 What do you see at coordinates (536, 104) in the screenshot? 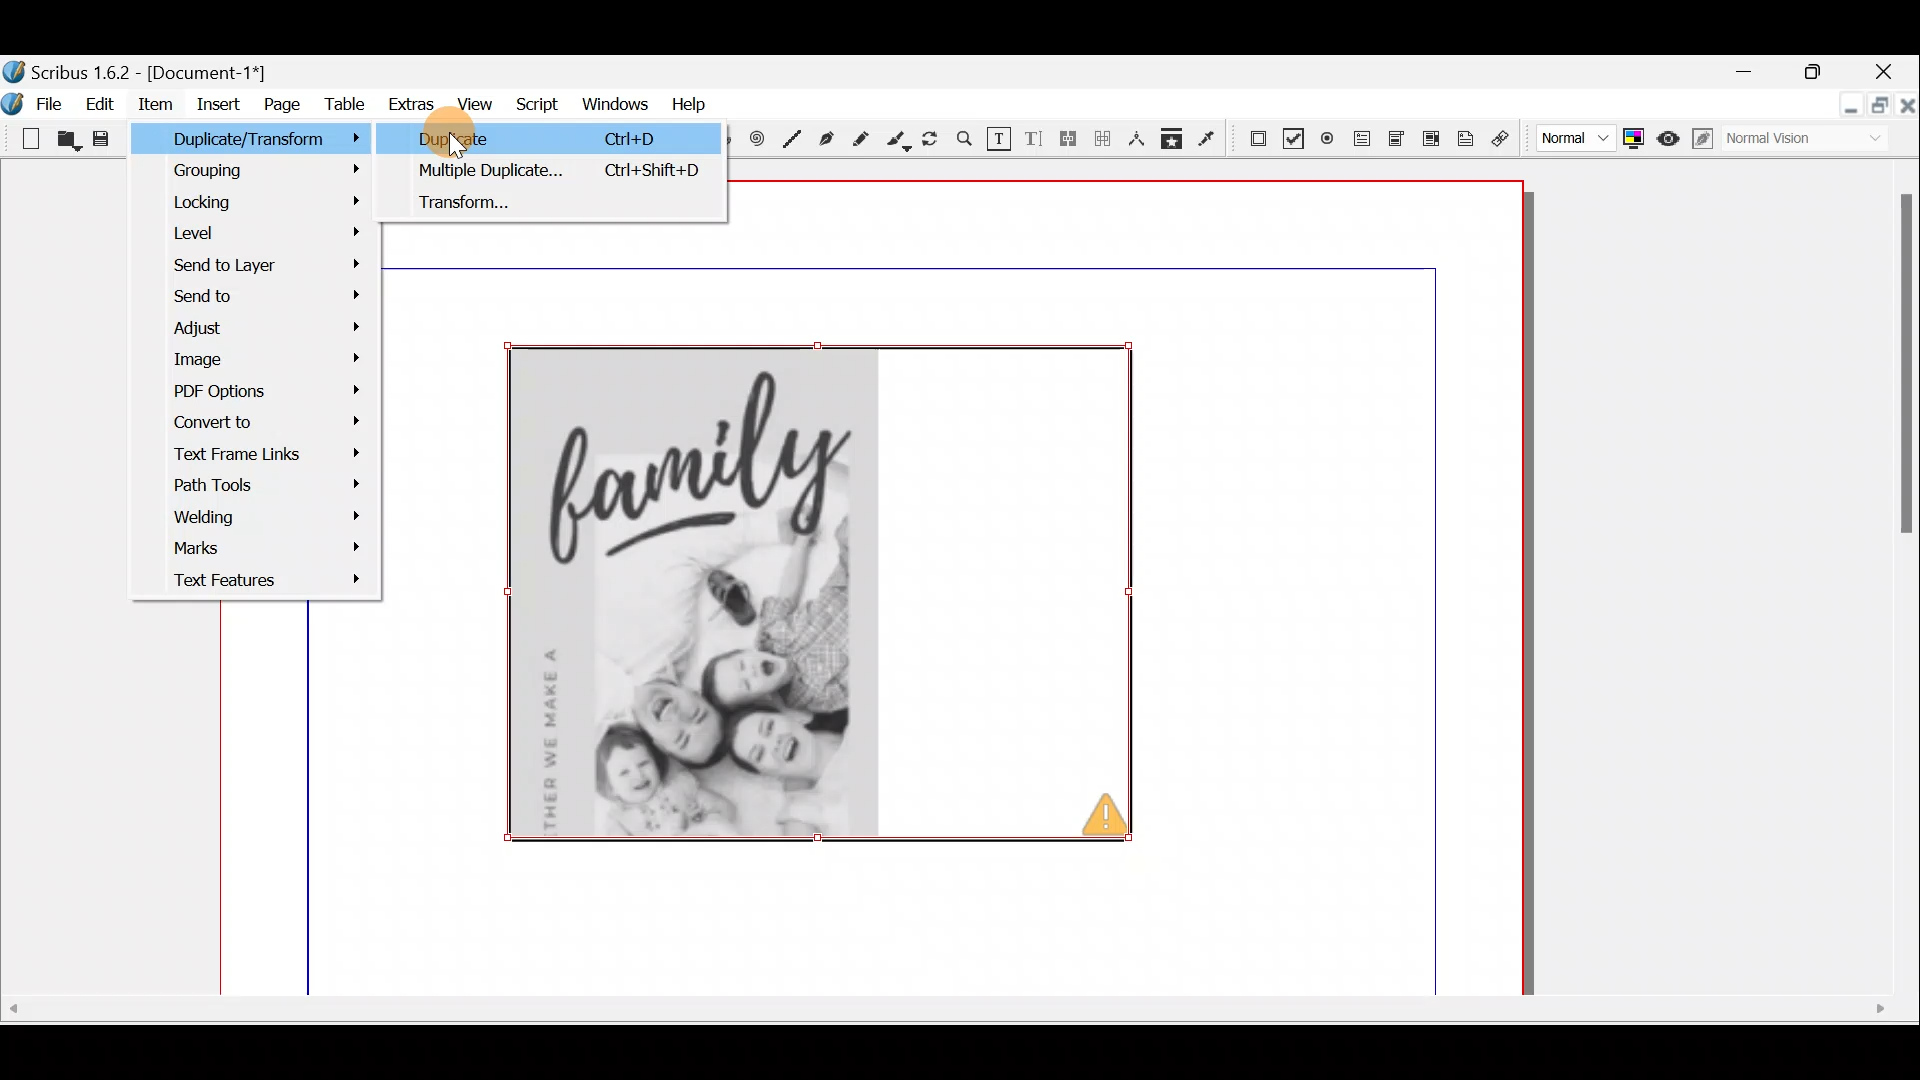
I see `Script` at bounding box center [536, 104].